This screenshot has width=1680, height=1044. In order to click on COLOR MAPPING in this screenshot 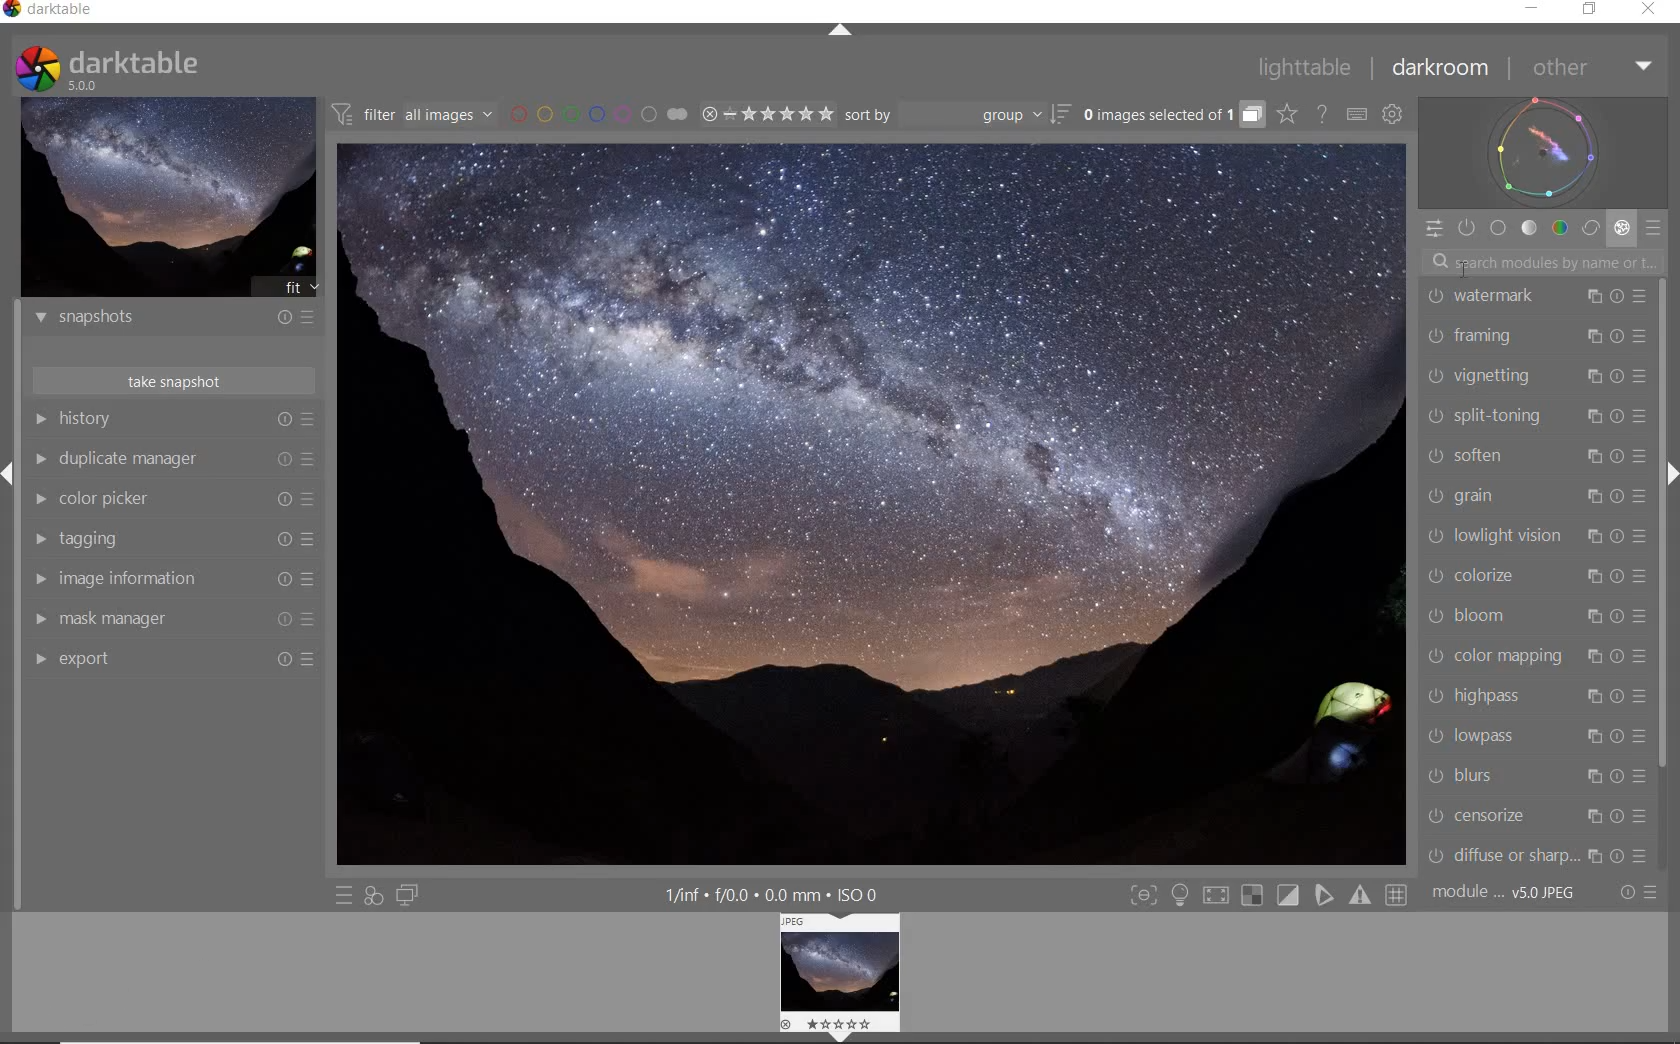, I will do `click(1494, 658)`.